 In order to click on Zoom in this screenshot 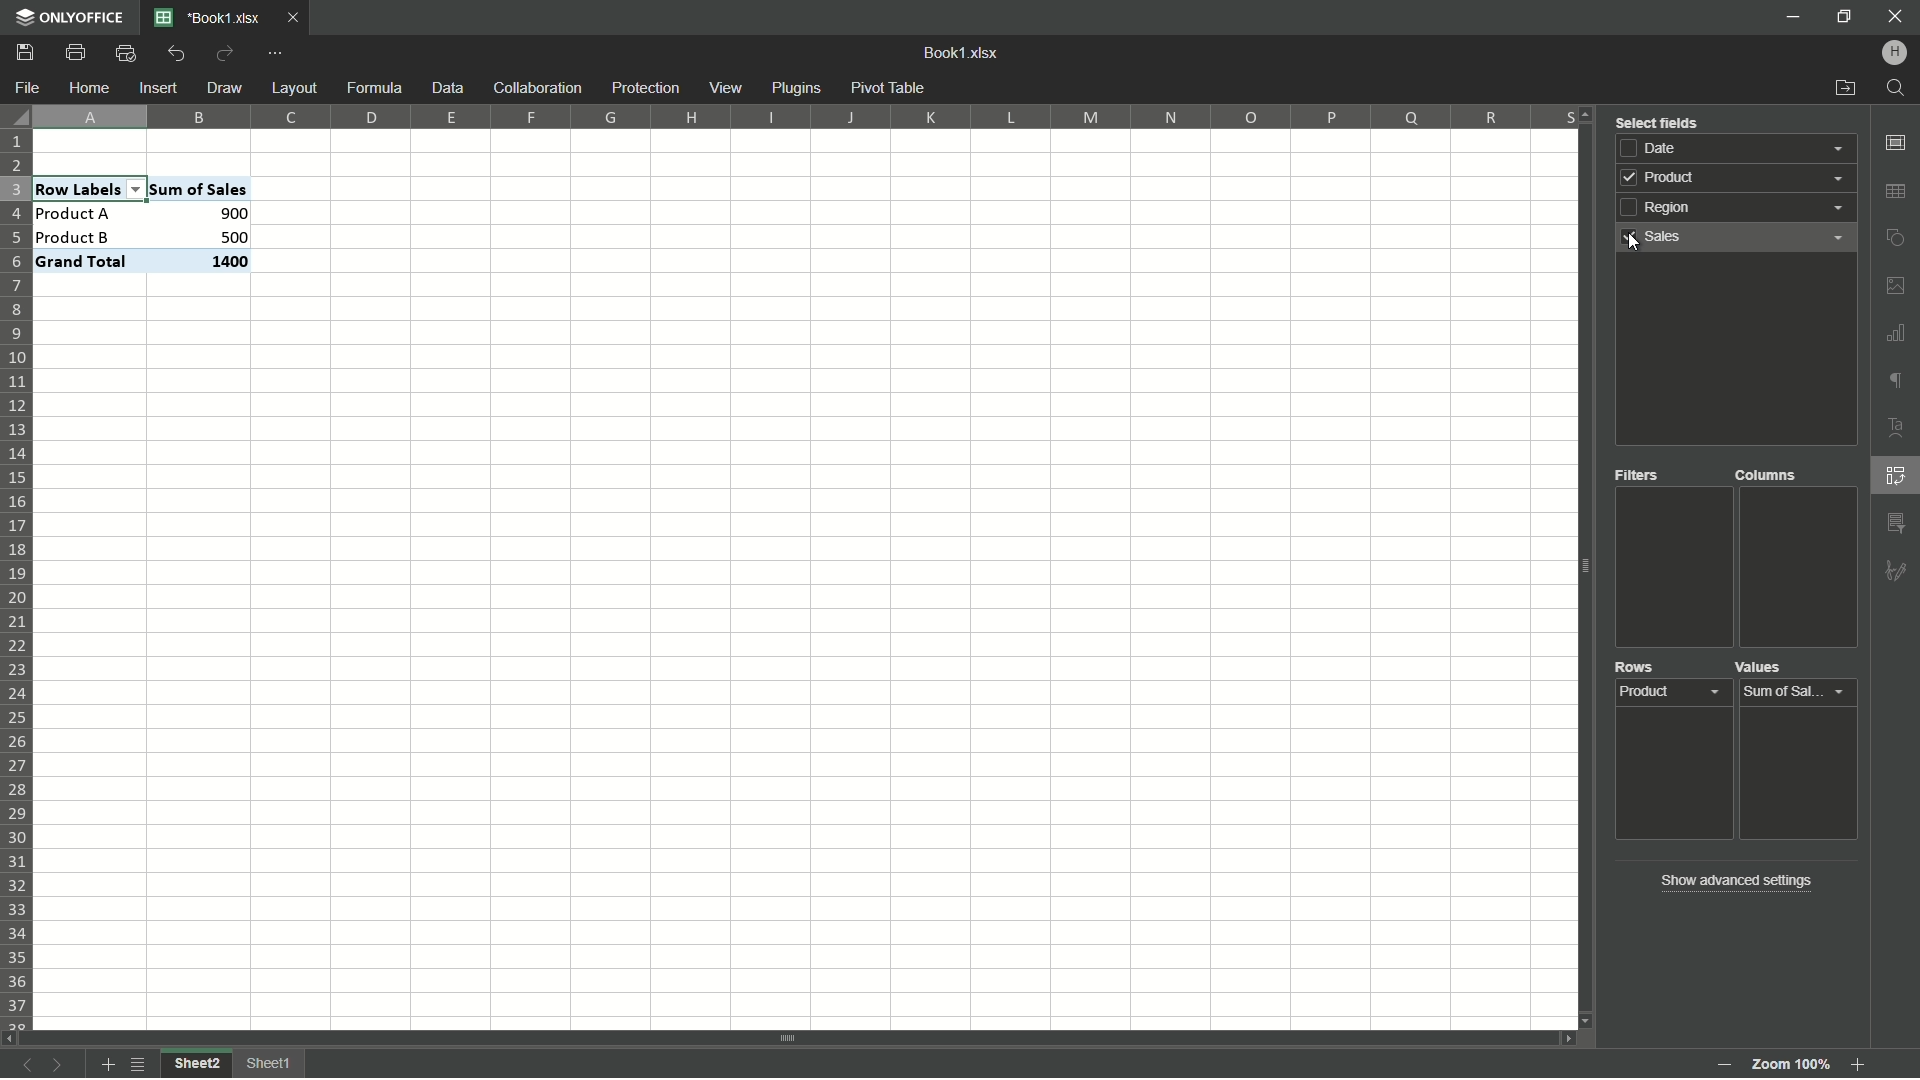, I will do `click(1859, 1068)`.